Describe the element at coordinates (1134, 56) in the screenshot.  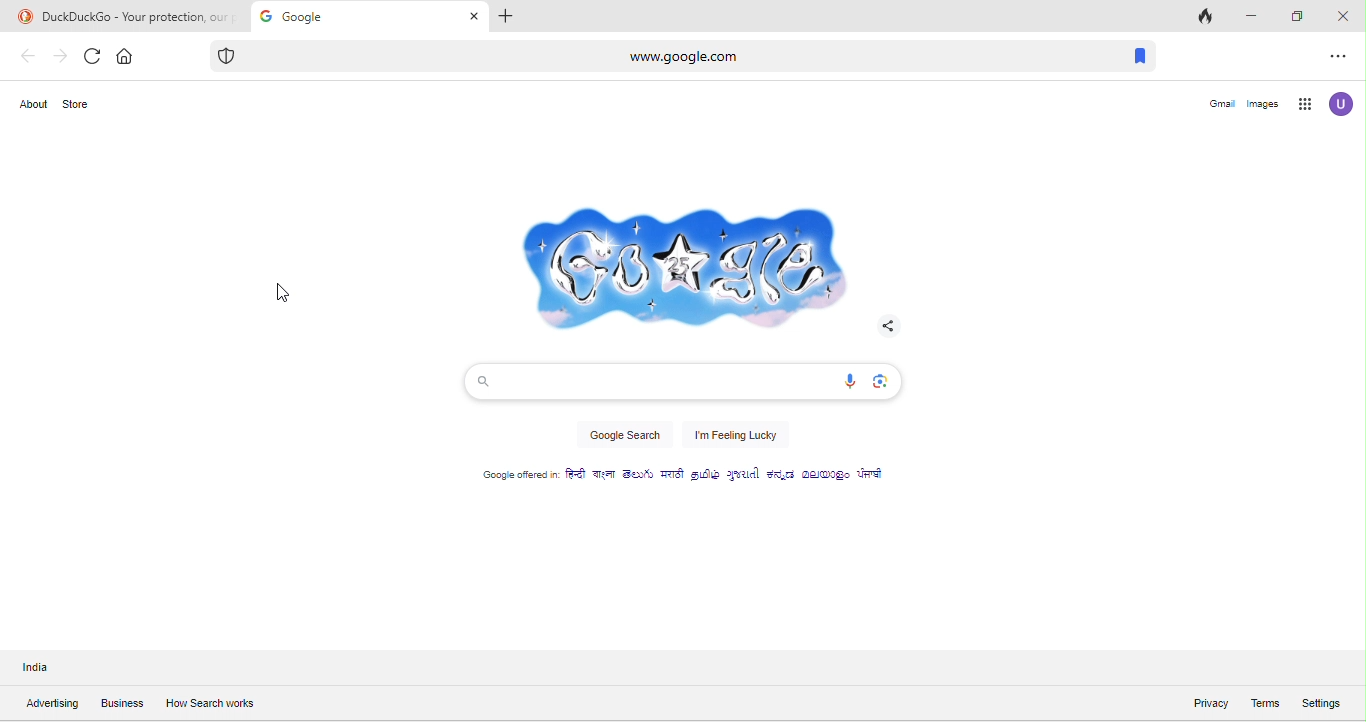
I see `bookmark` at that location.